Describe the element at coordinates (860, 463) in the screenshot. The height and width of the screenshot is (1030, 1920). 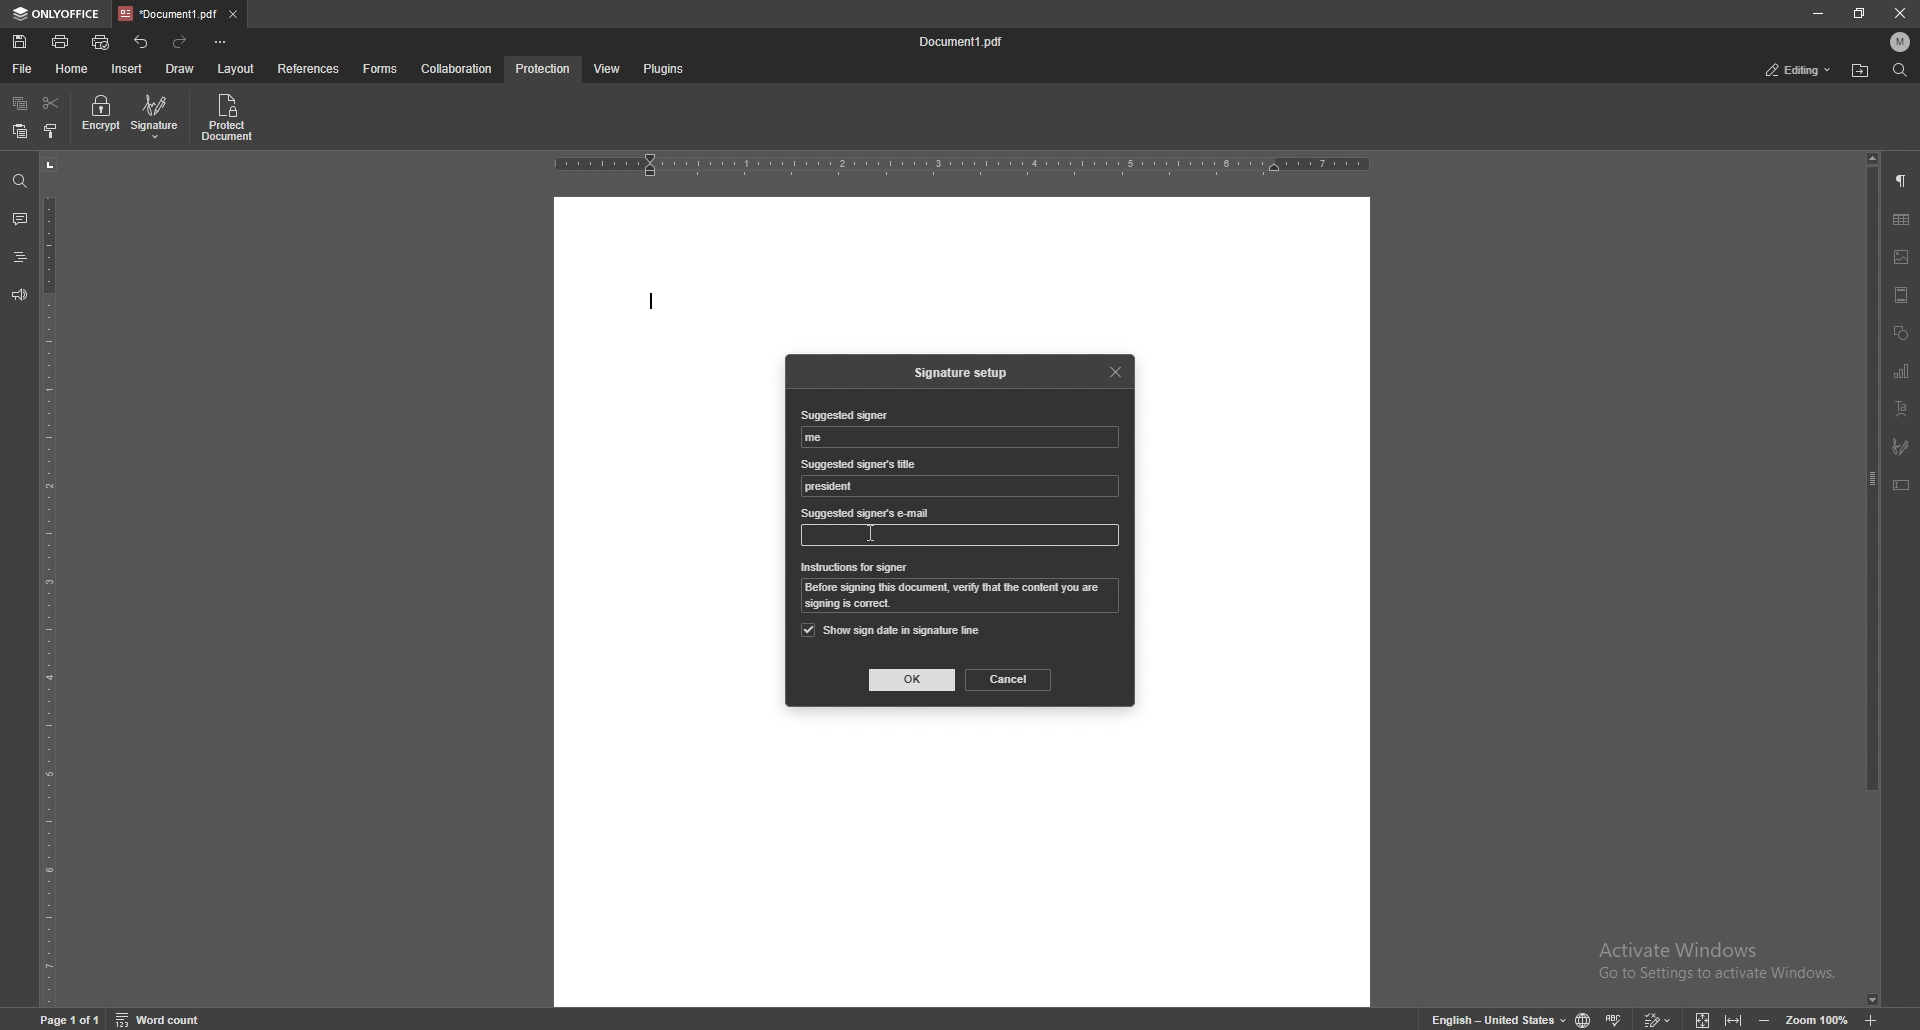
I see `suggested signer's title` at that location.